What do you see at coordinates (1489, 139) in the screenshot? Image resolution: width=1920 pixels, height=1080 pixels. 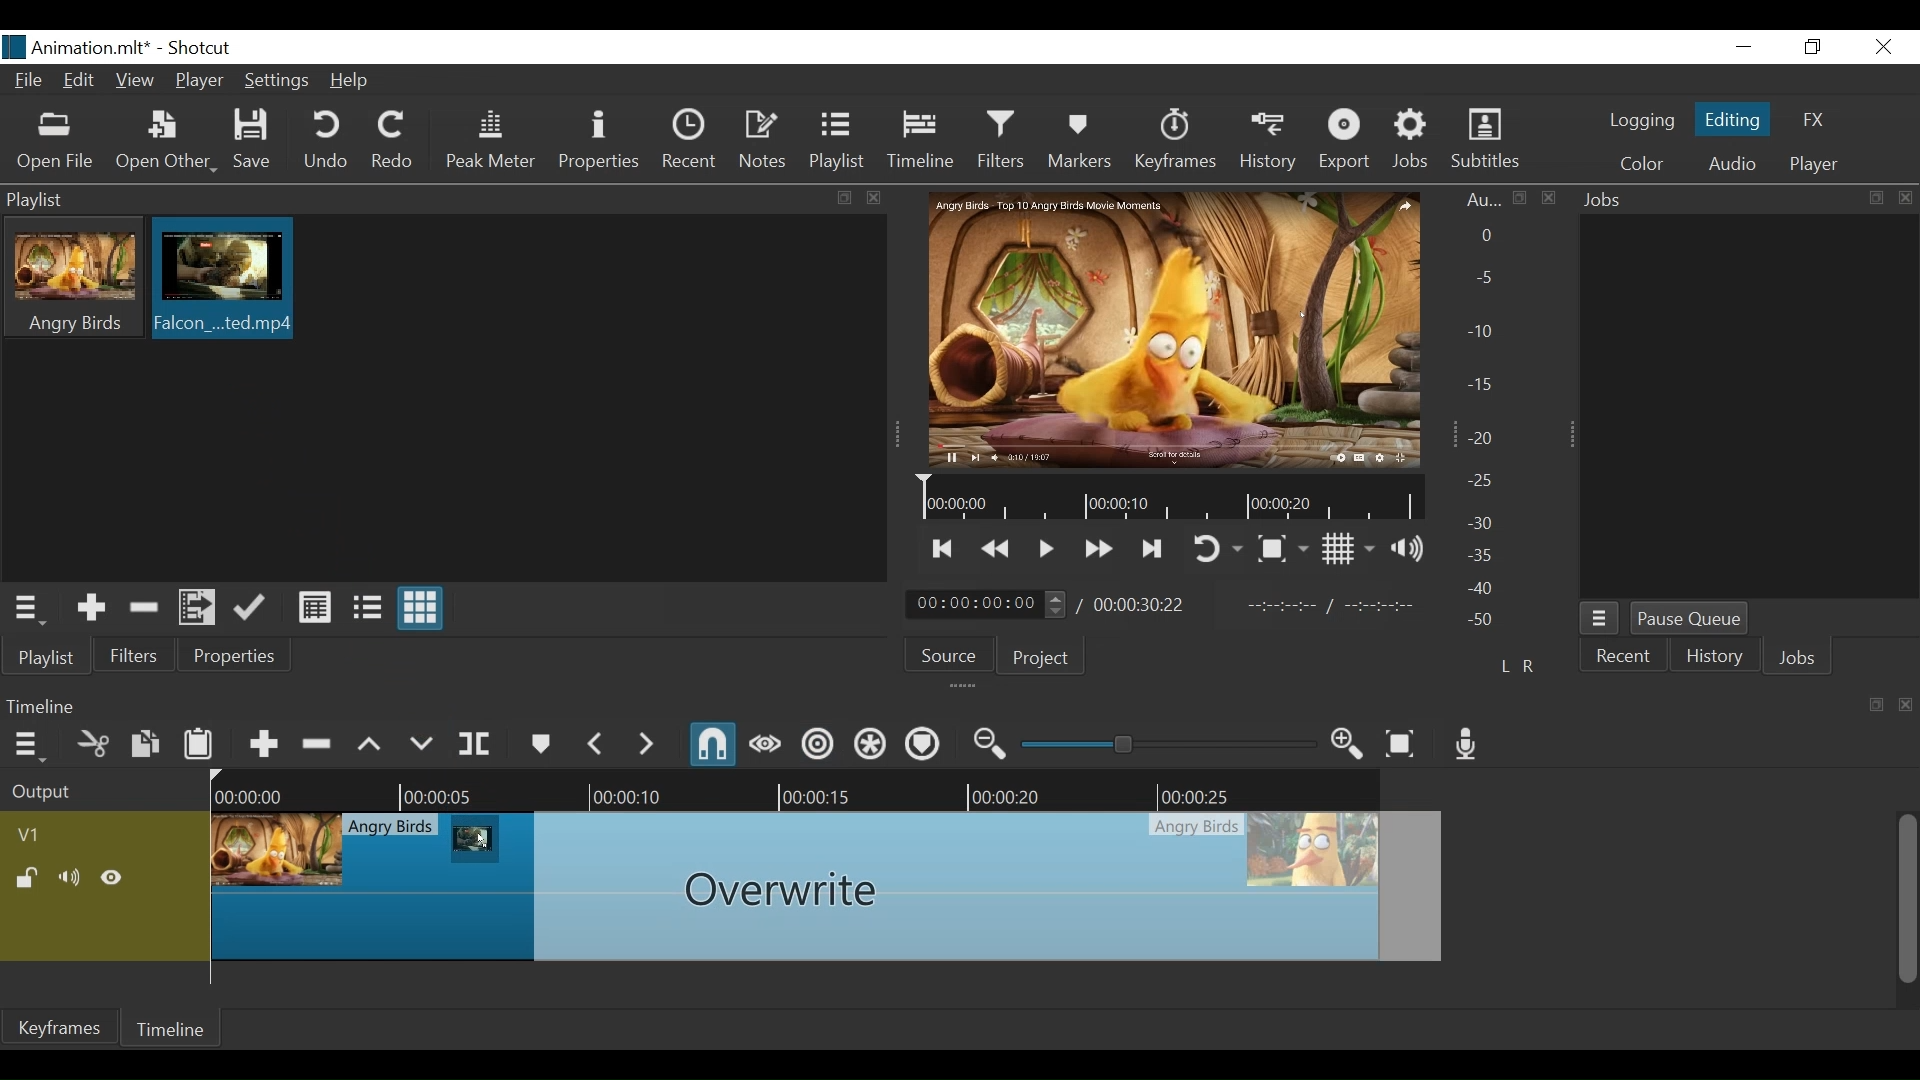 I see `Subtitles` at bounding box center [1489, 139].